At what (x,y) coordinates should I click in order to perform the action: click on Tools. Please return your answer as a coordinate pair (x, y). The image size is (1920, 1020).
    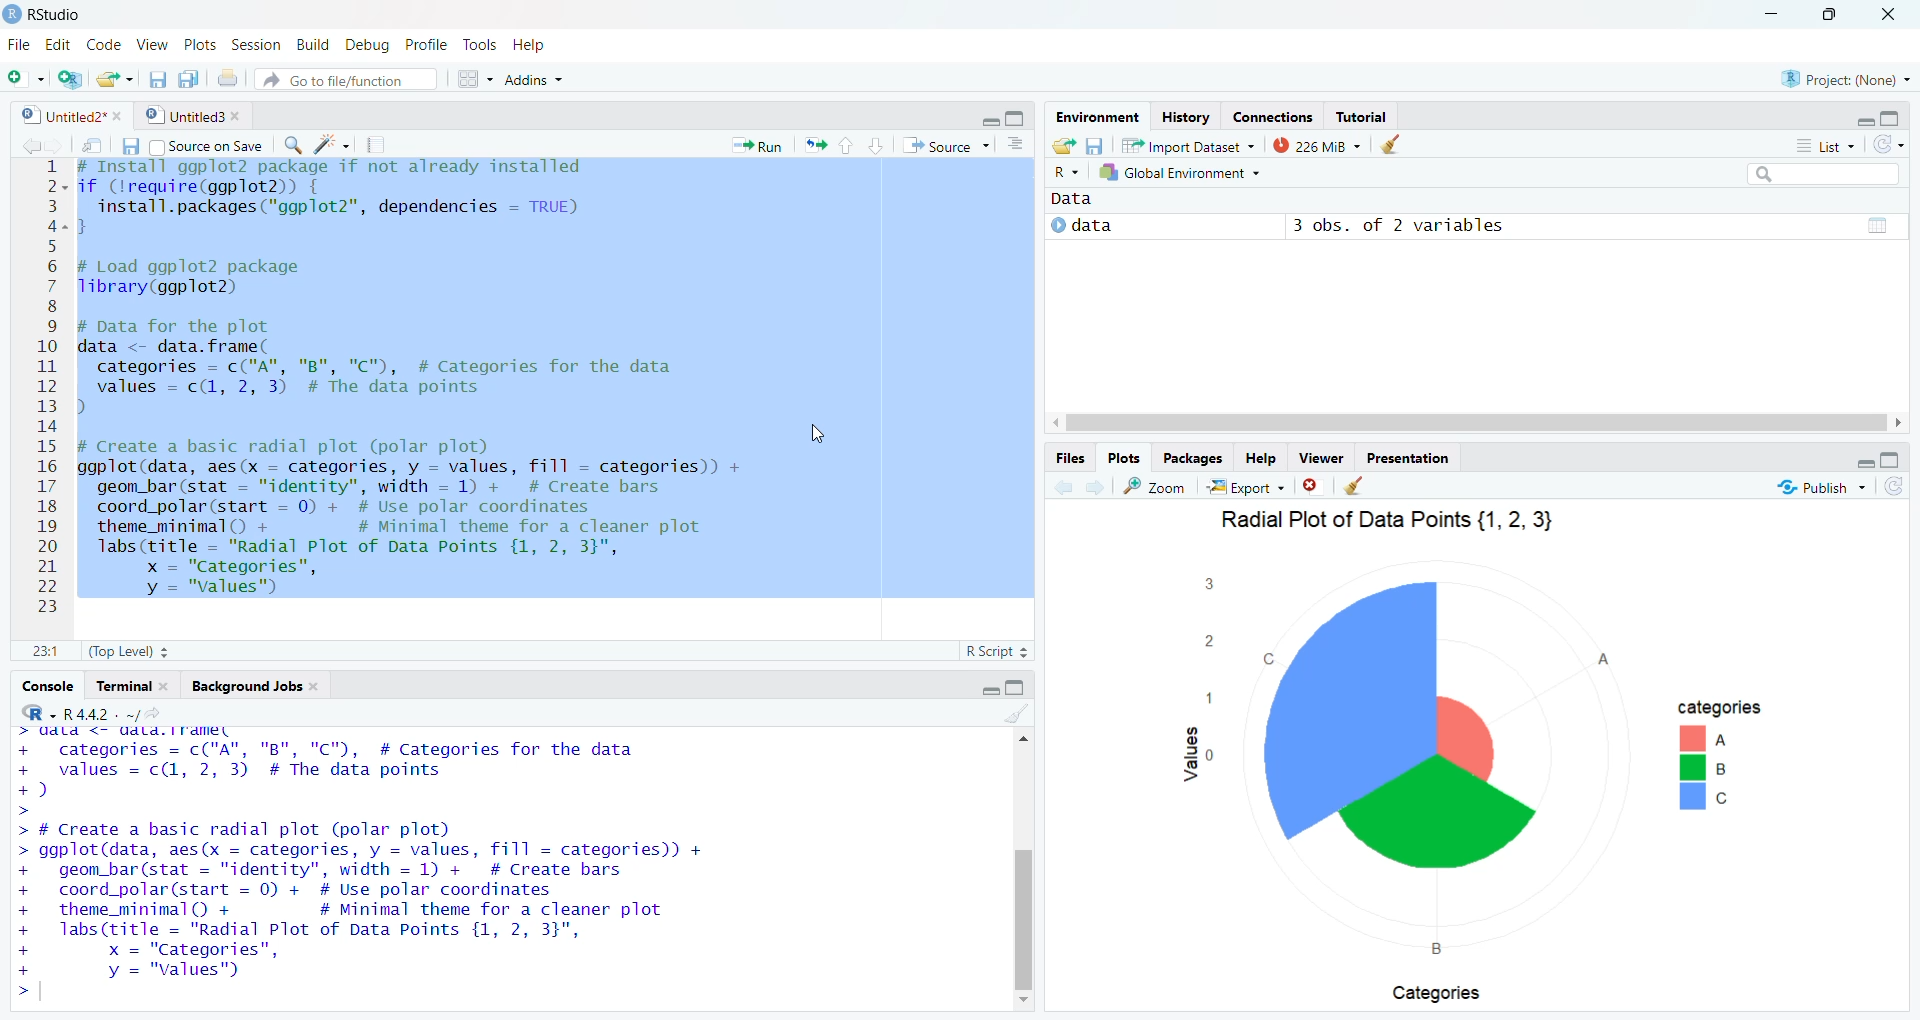
    Looking at the image, I should click on (478, 45).